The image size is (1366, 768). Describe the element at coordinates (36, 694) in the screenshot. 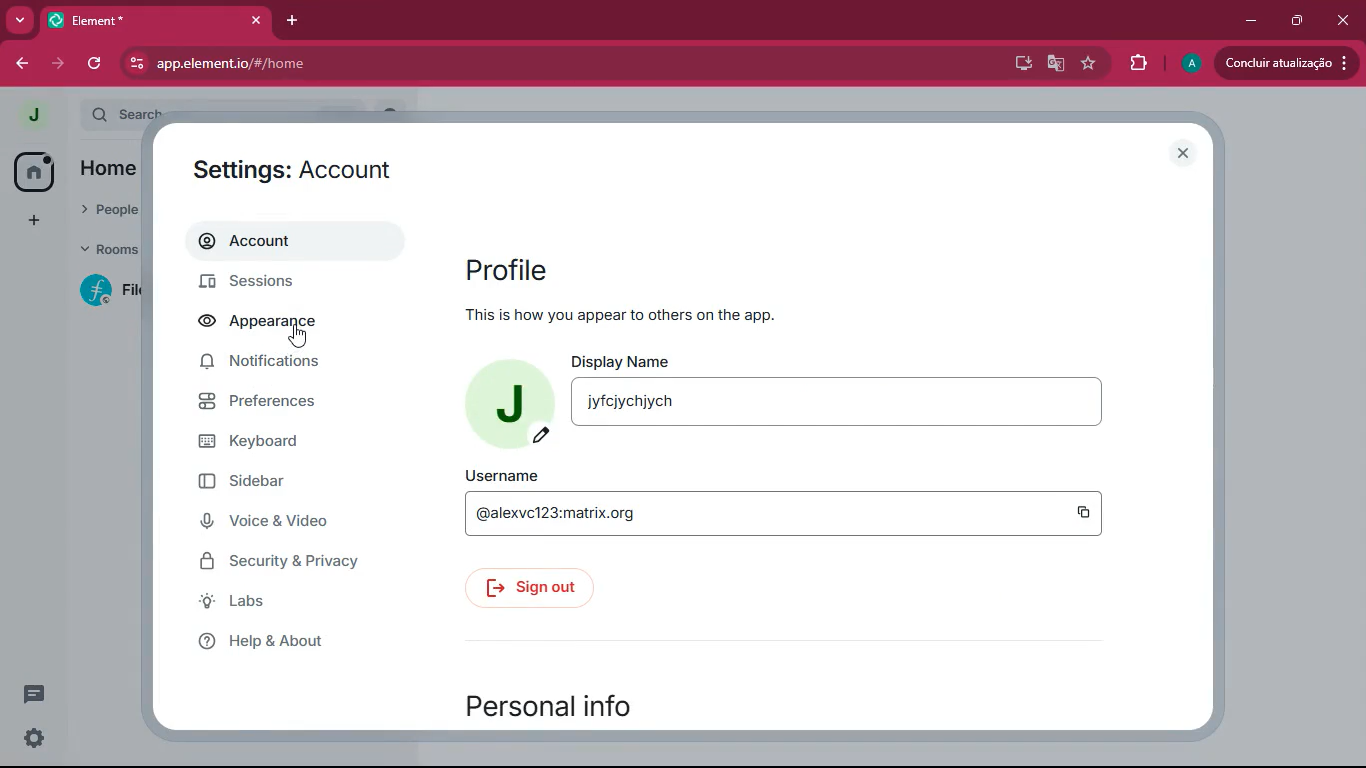

I see `message` at that location.